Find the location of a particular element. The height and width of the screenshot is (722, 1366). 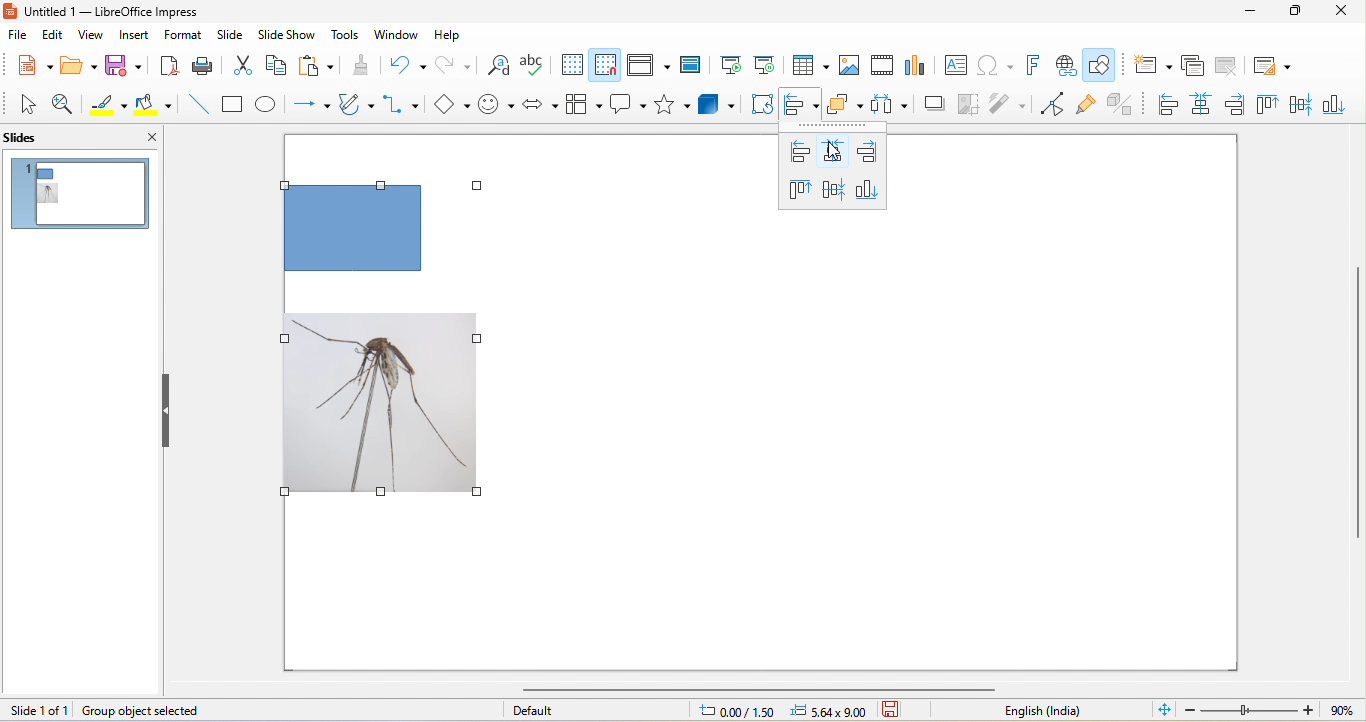

save is located at coordinates (129, 66).